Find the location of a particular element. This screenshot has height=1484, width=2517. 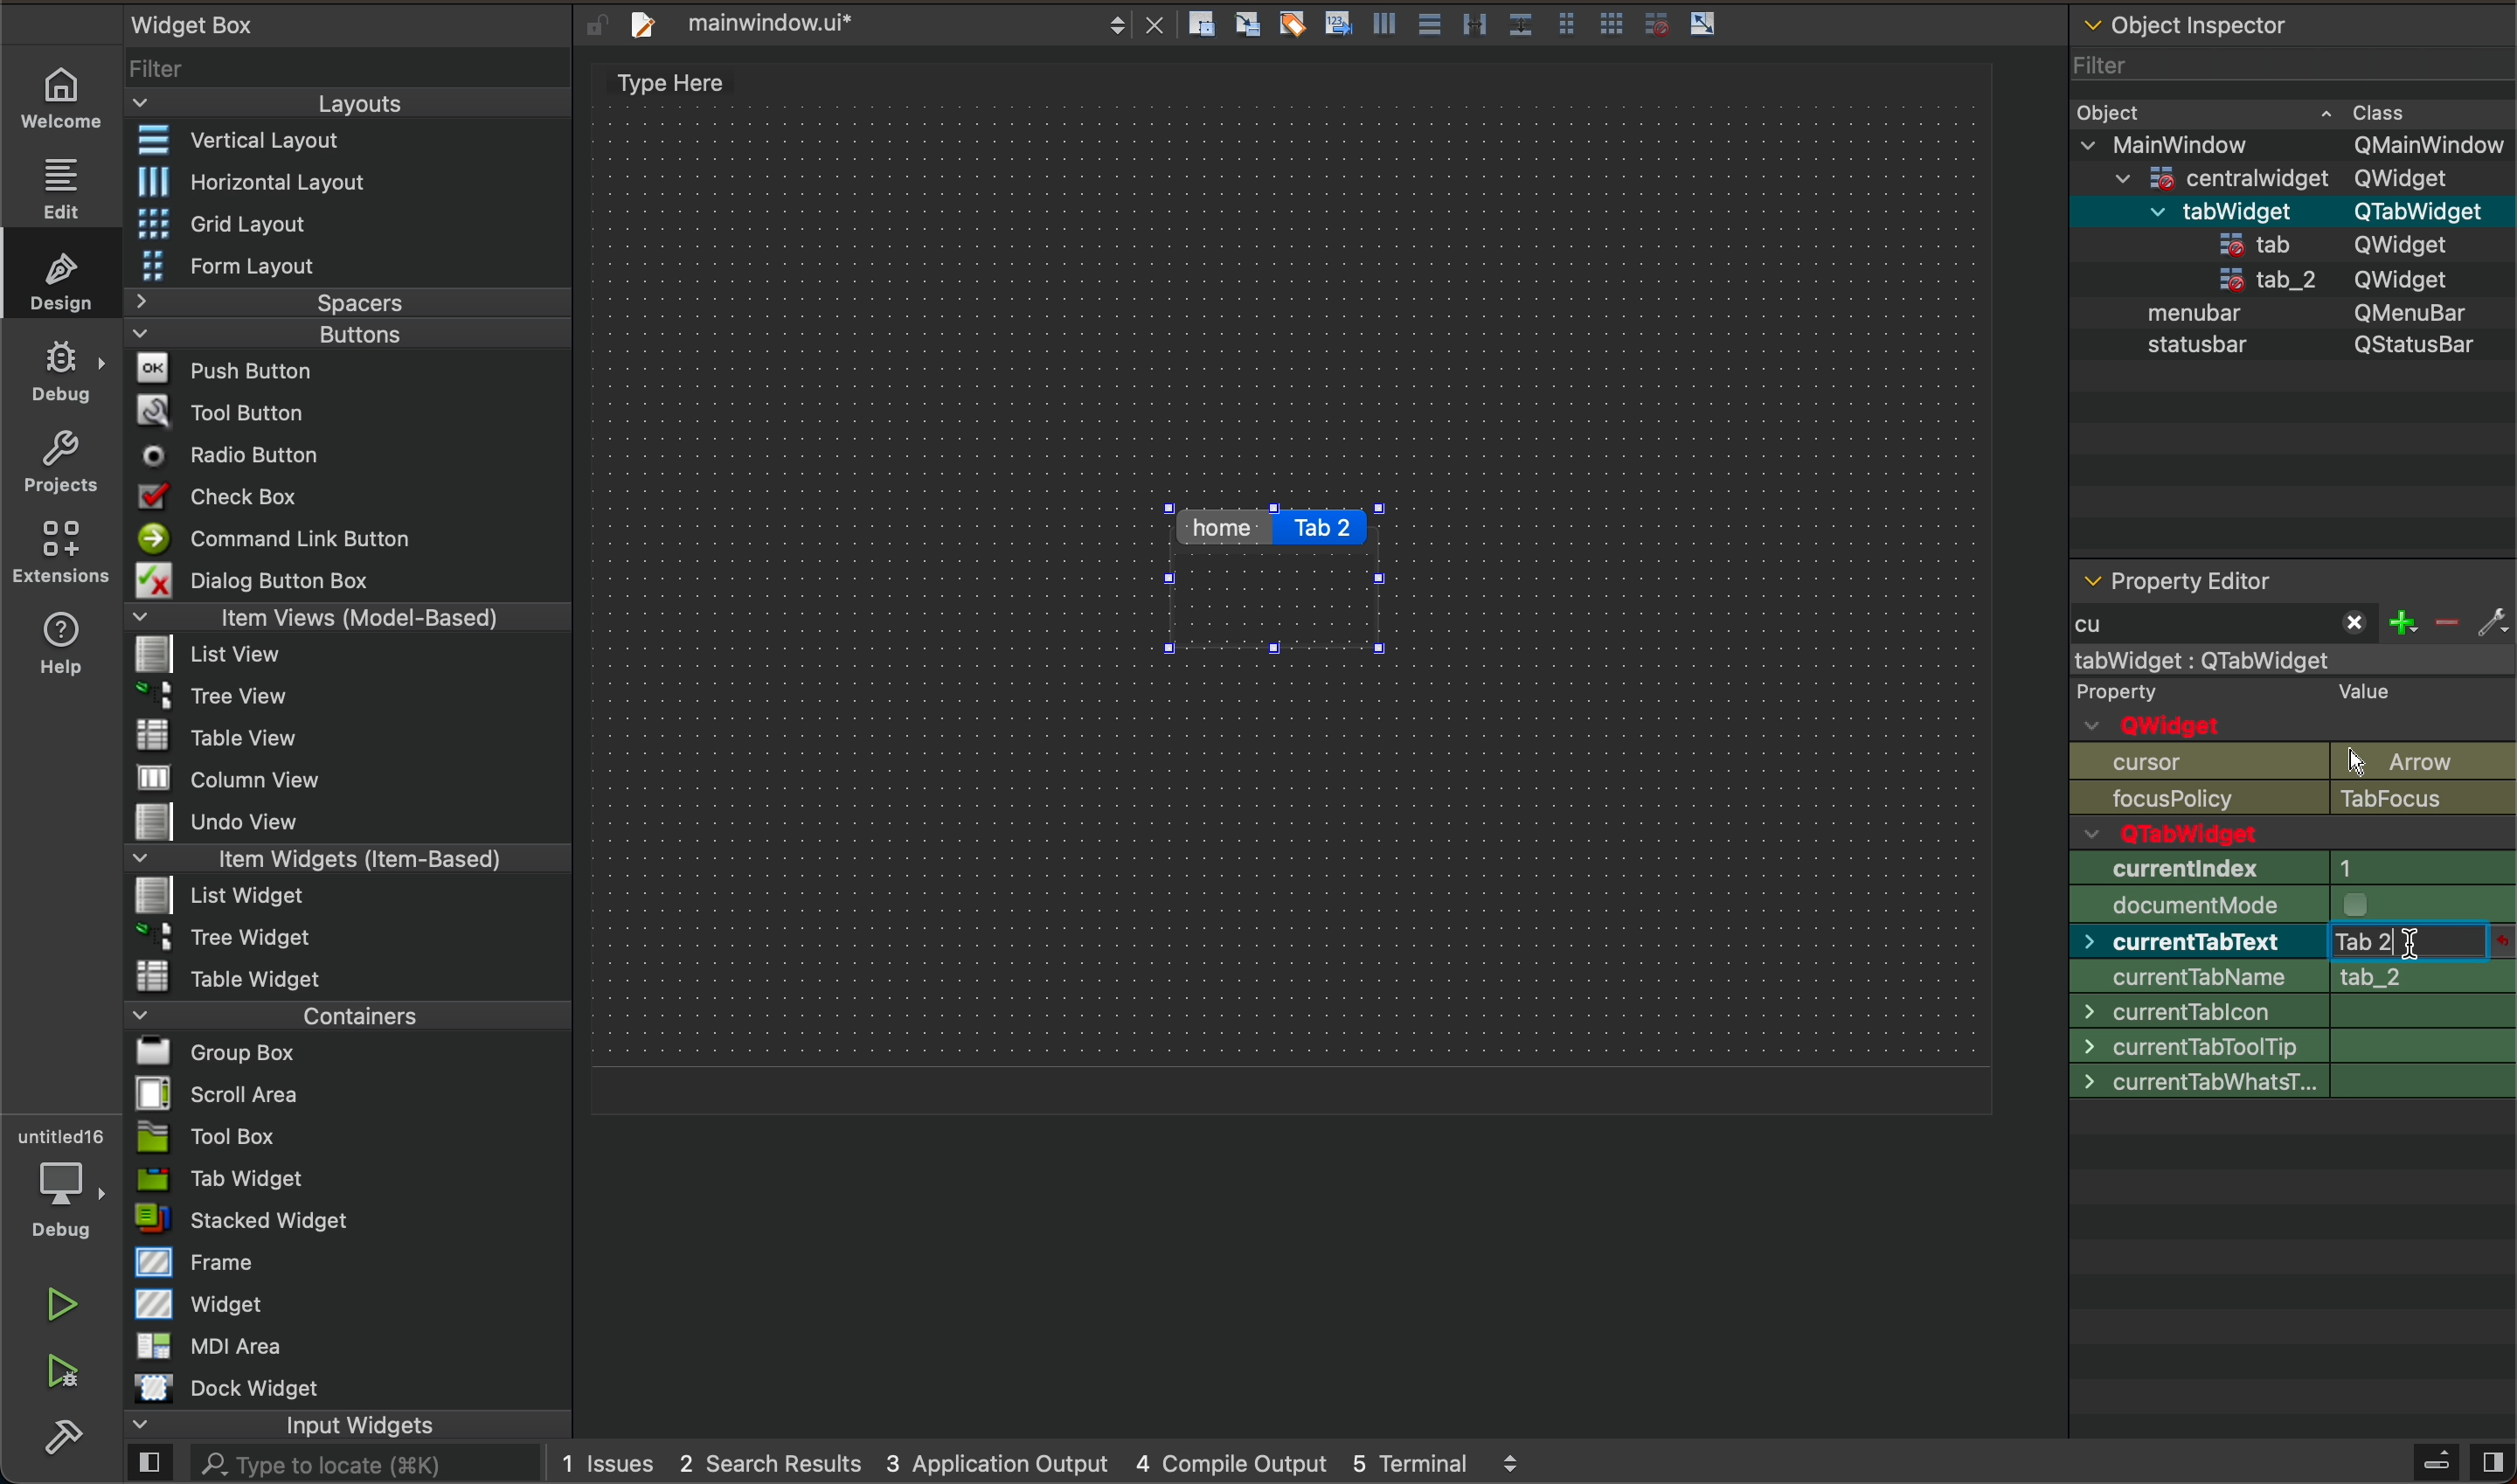

Tab Widget is located at coordinates (227, 1177).